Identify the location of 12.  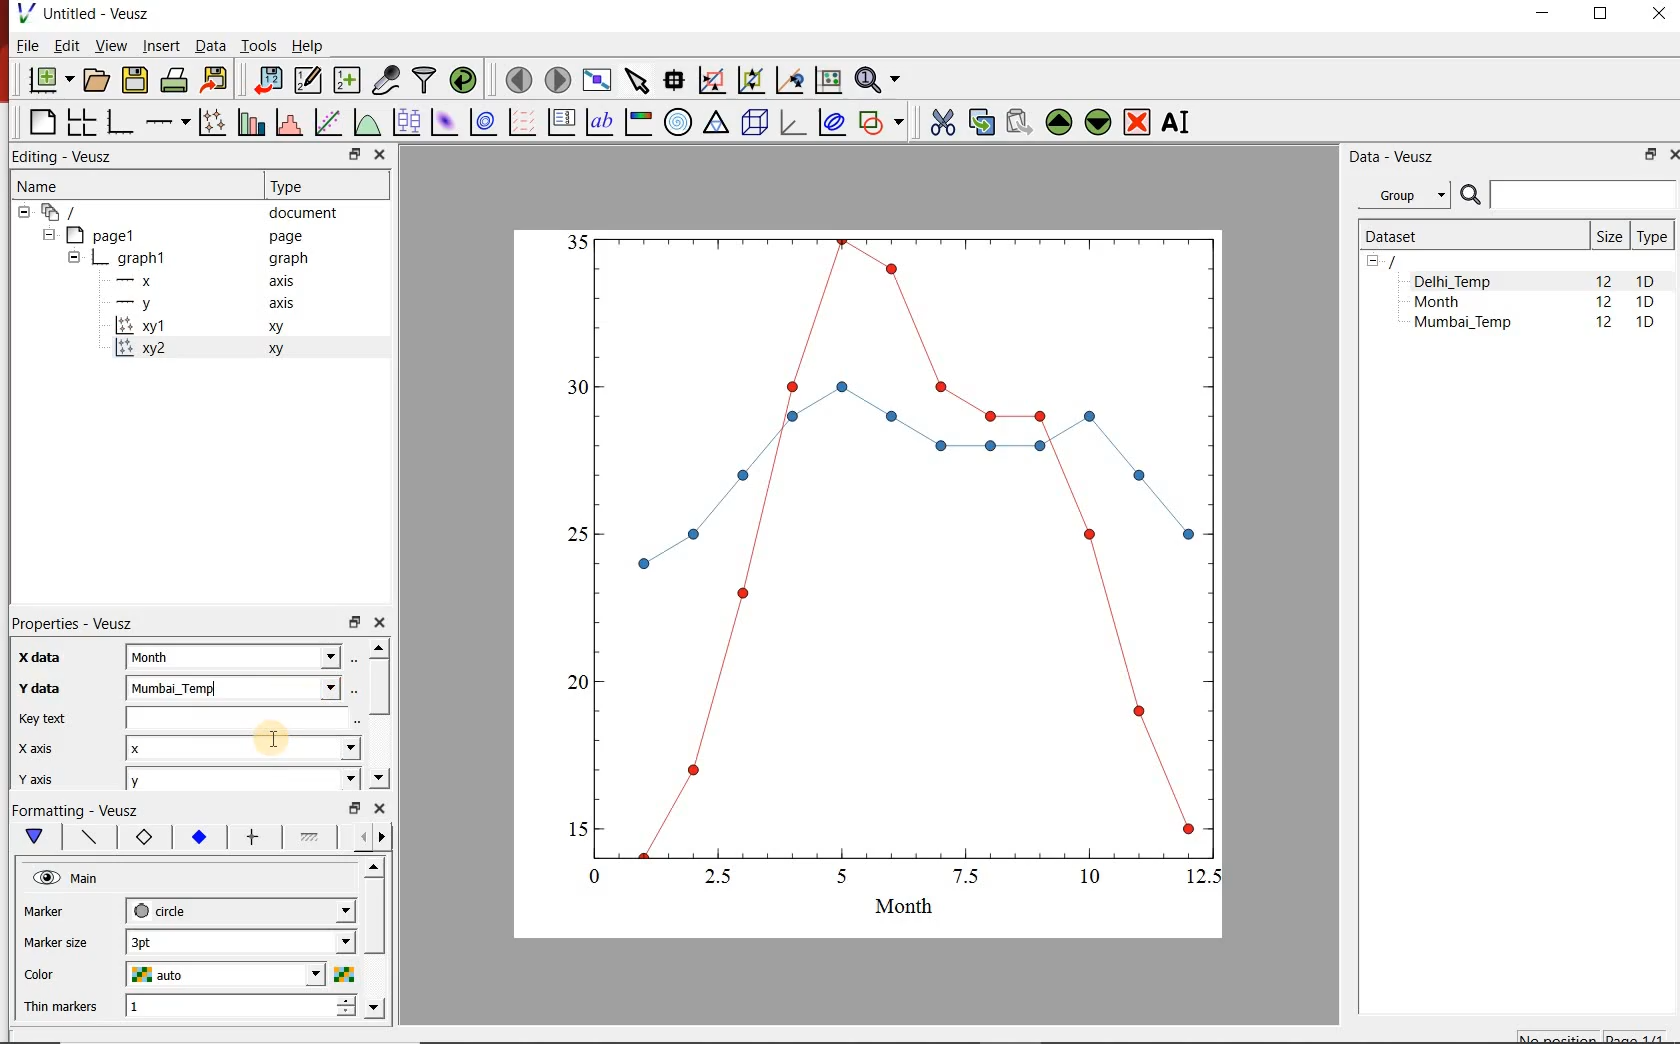
(1604, 304).